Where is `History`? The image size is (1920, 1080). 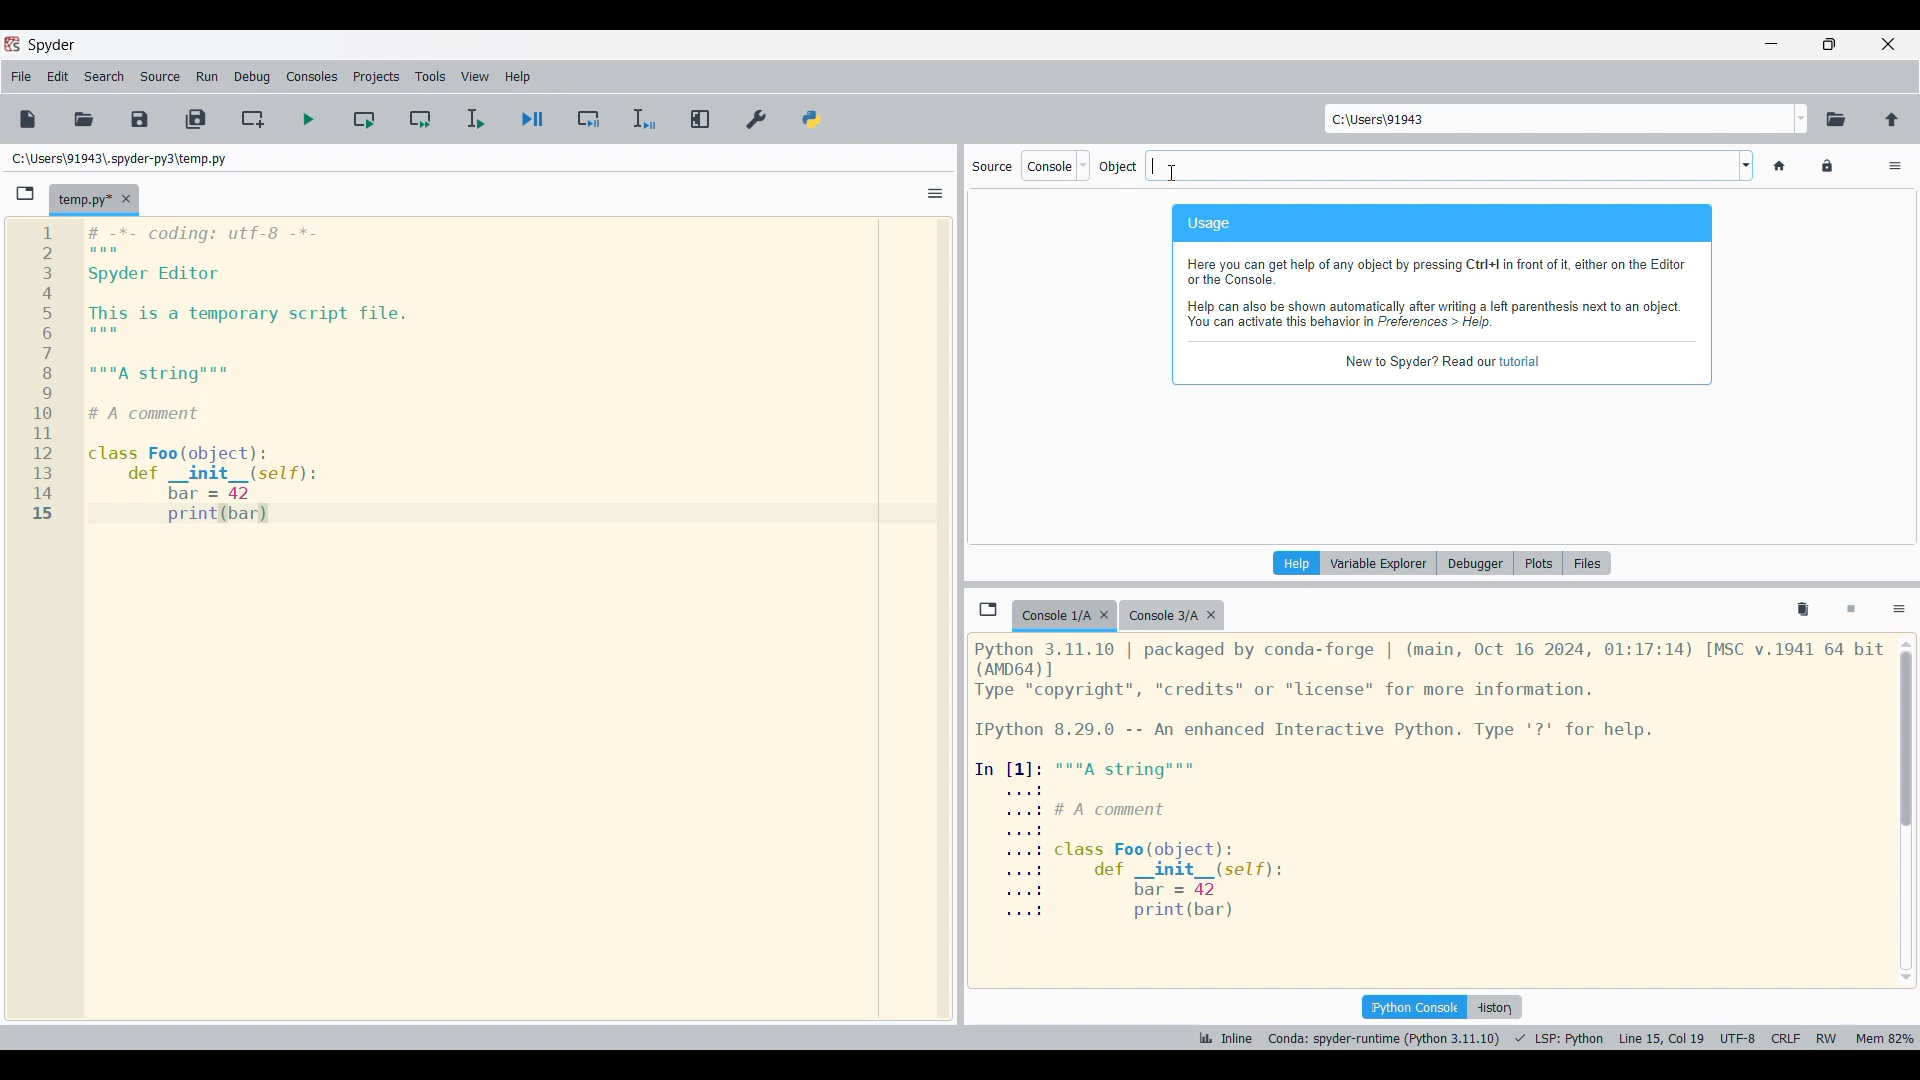
History is located at coordinates (1495, 1007).